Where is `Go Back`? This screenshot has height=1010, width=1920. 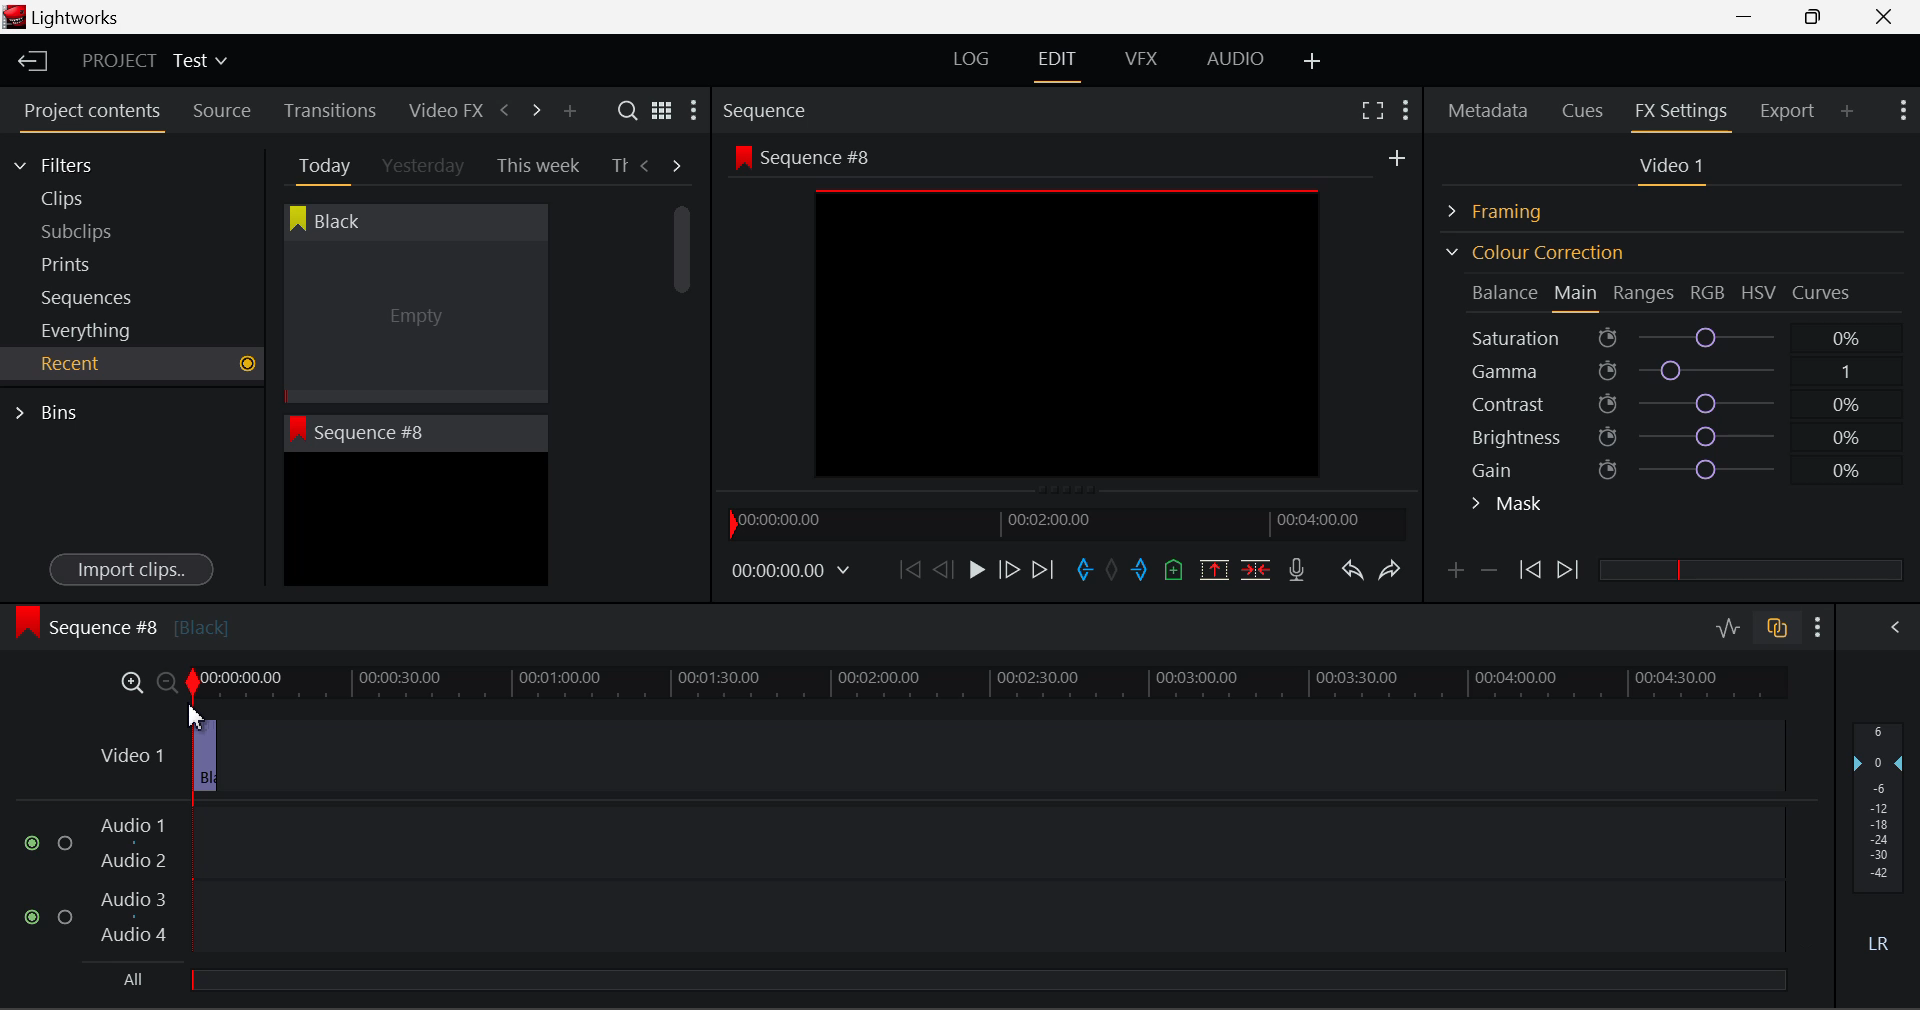
Go Back is located at coordinates (946, 568).